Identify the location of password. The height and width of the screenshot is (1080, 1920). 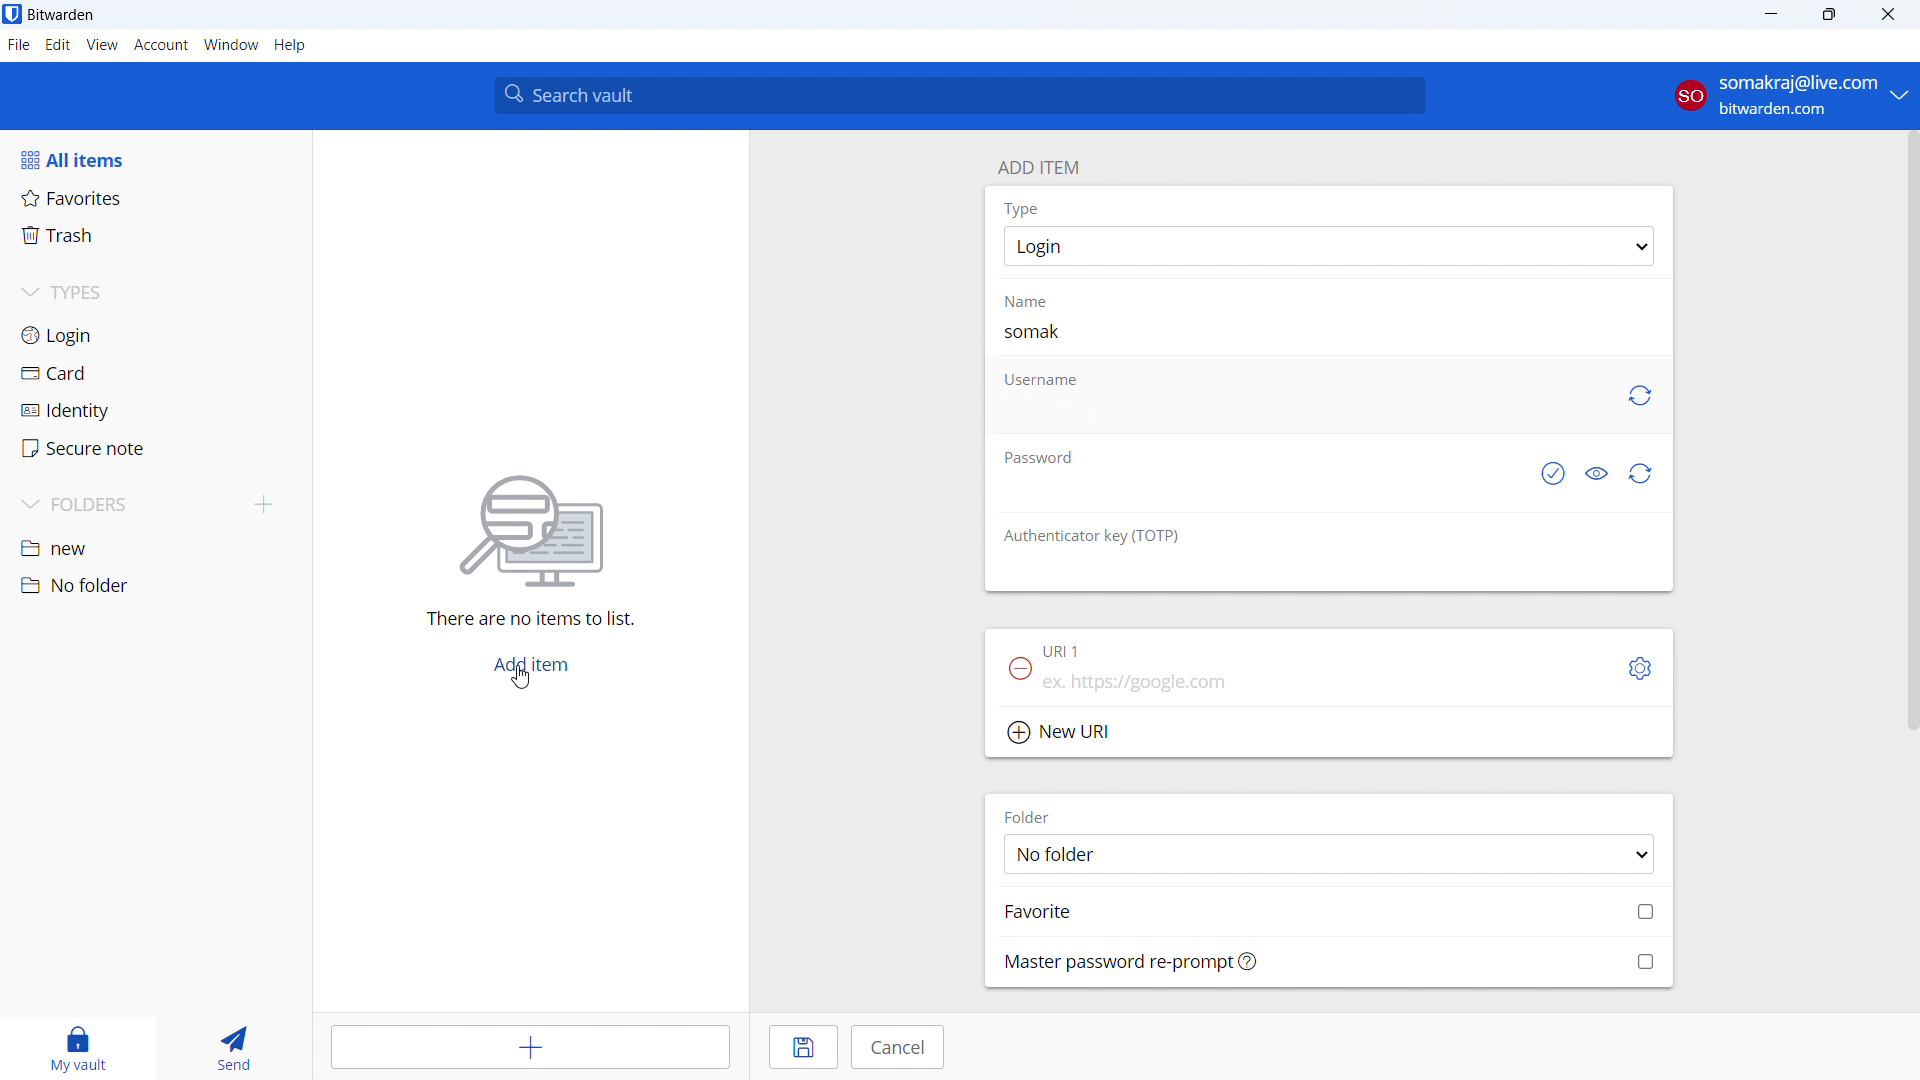
(1037, 455).